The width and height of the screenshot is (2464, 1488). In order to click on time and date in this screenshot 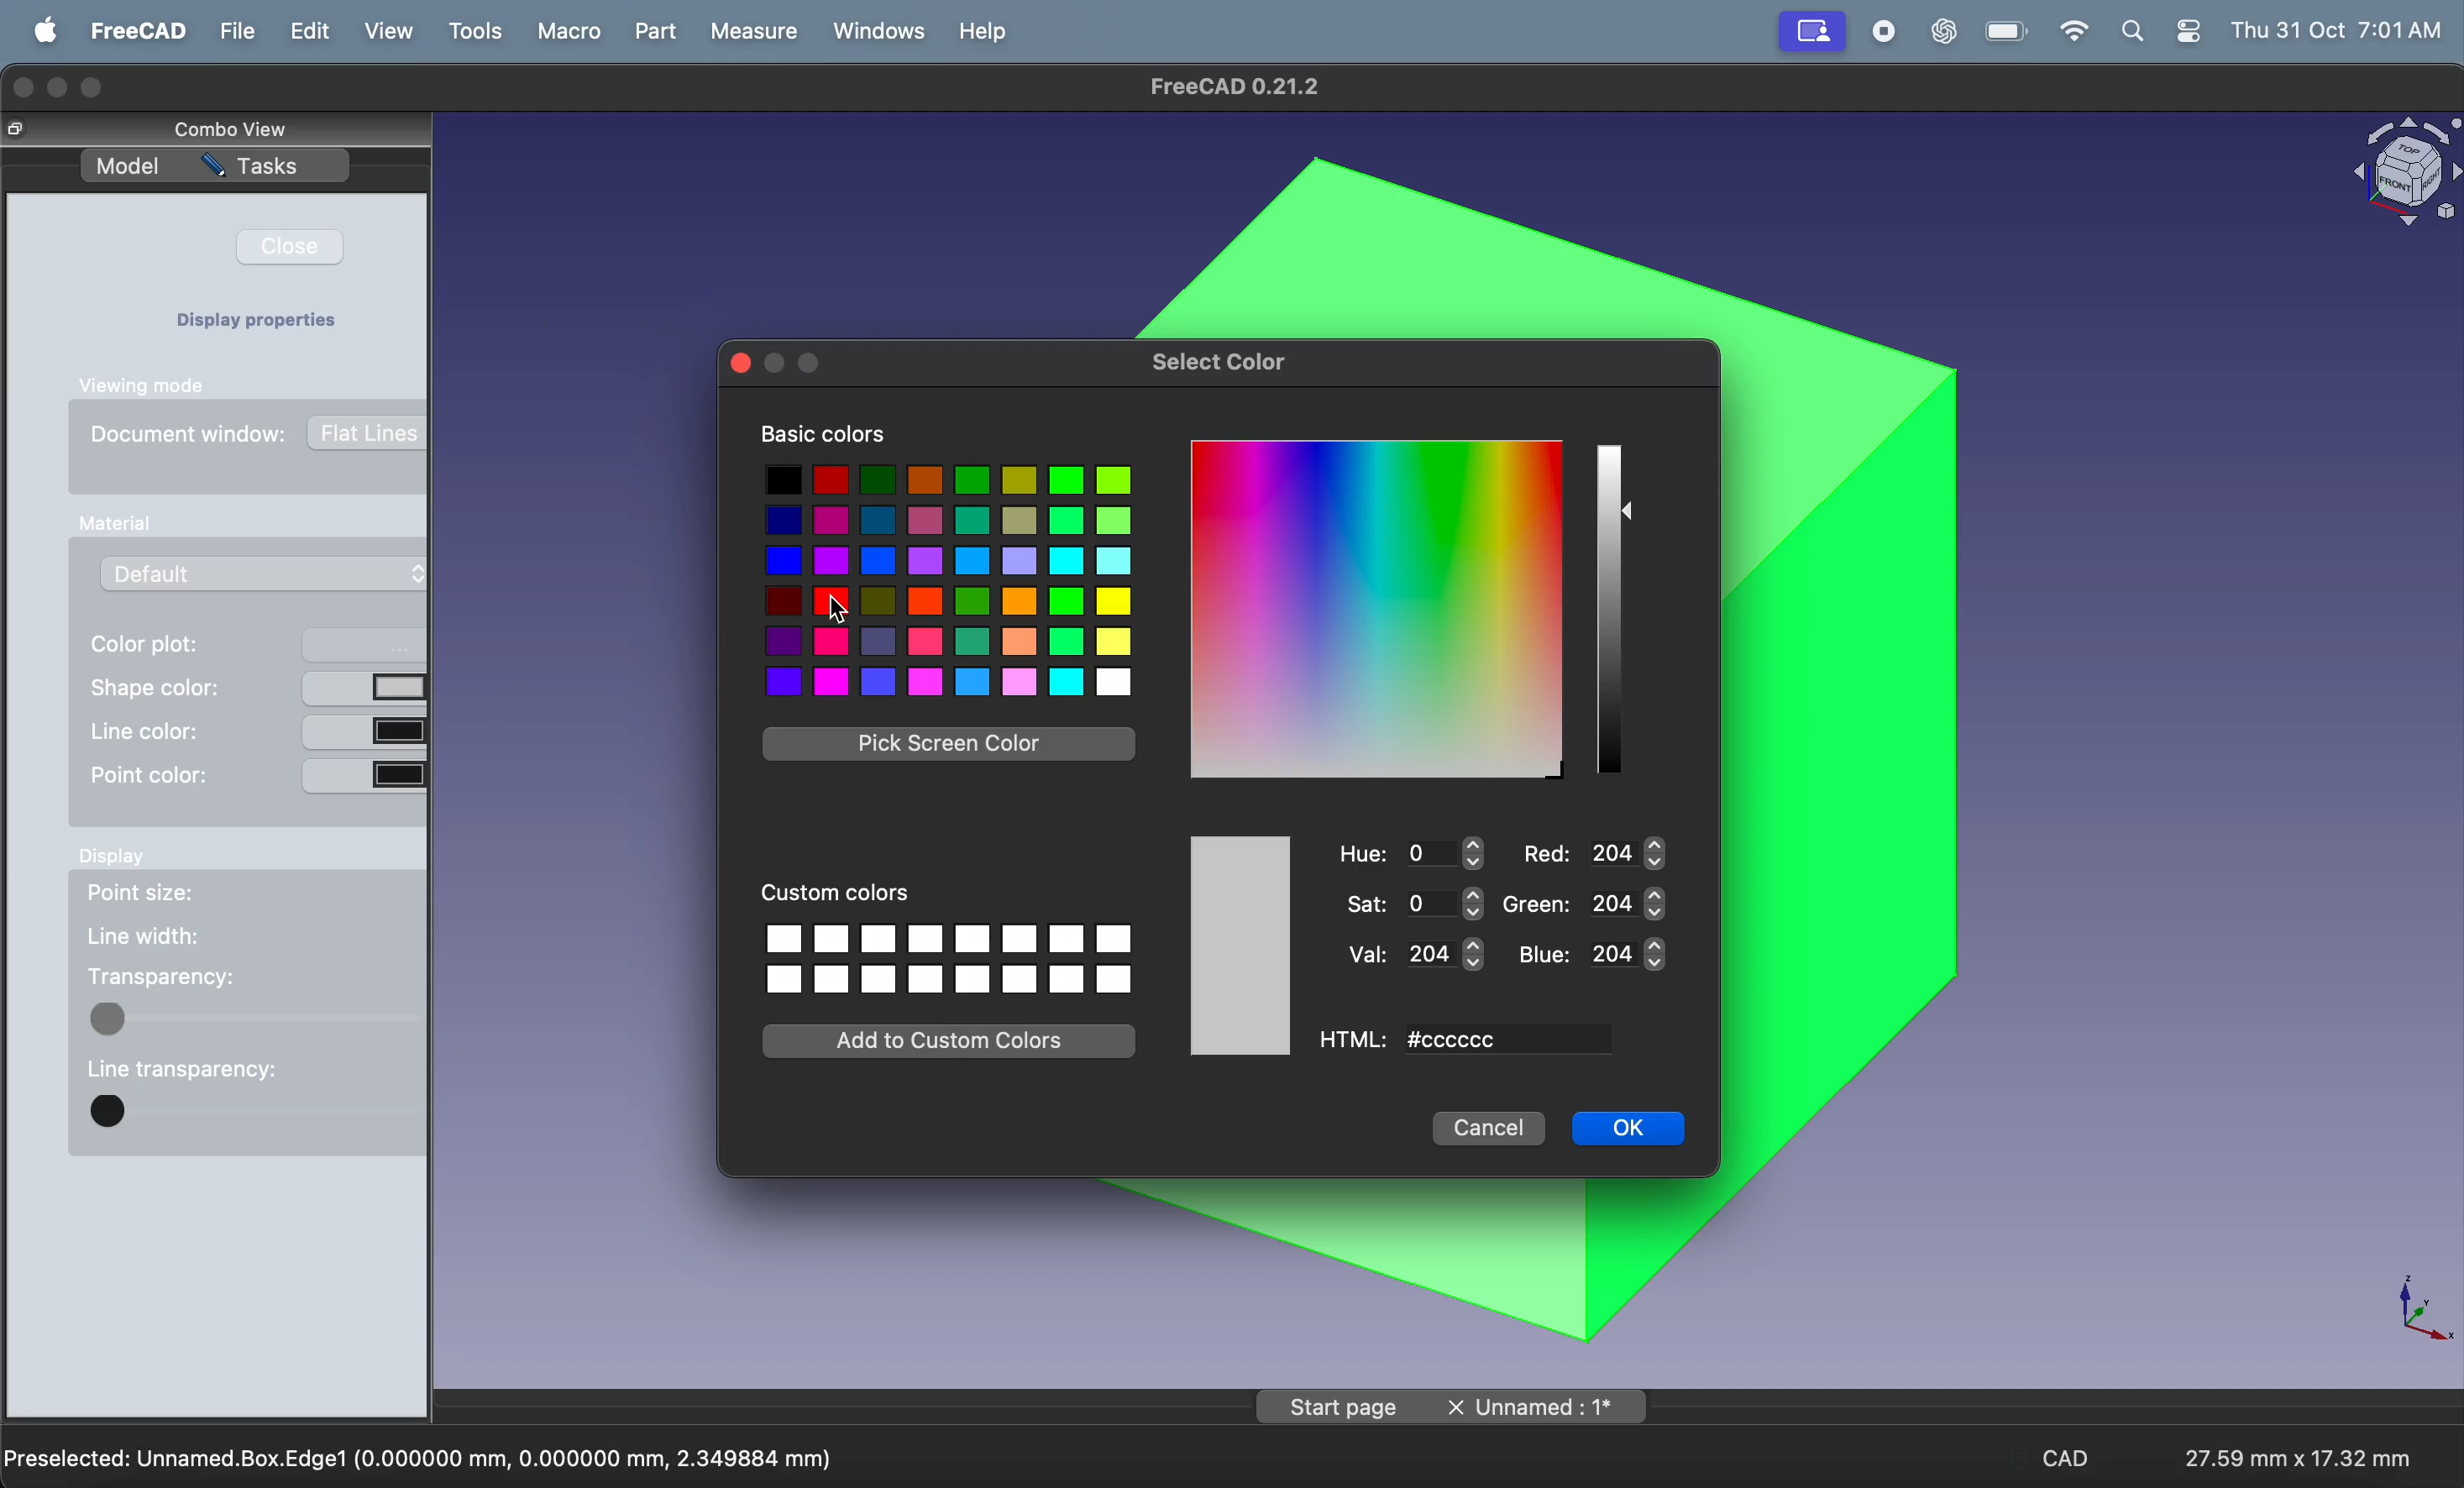, I will do `click(2340, 31)`.